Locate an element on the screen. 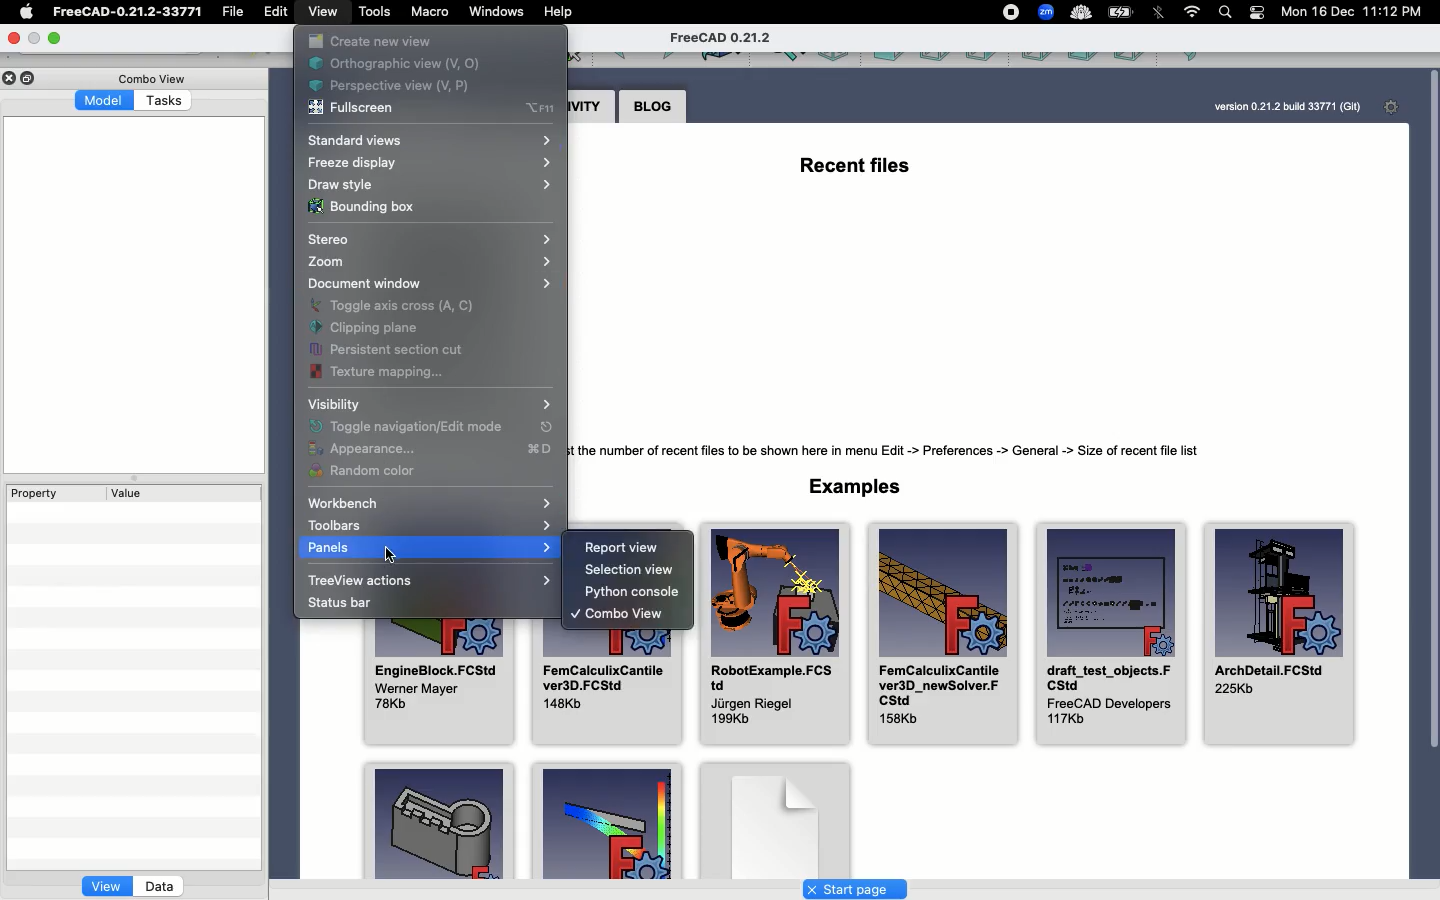 The width and height of the screenshot is (1440, 900). Examples is located at coordinates (776, 815).